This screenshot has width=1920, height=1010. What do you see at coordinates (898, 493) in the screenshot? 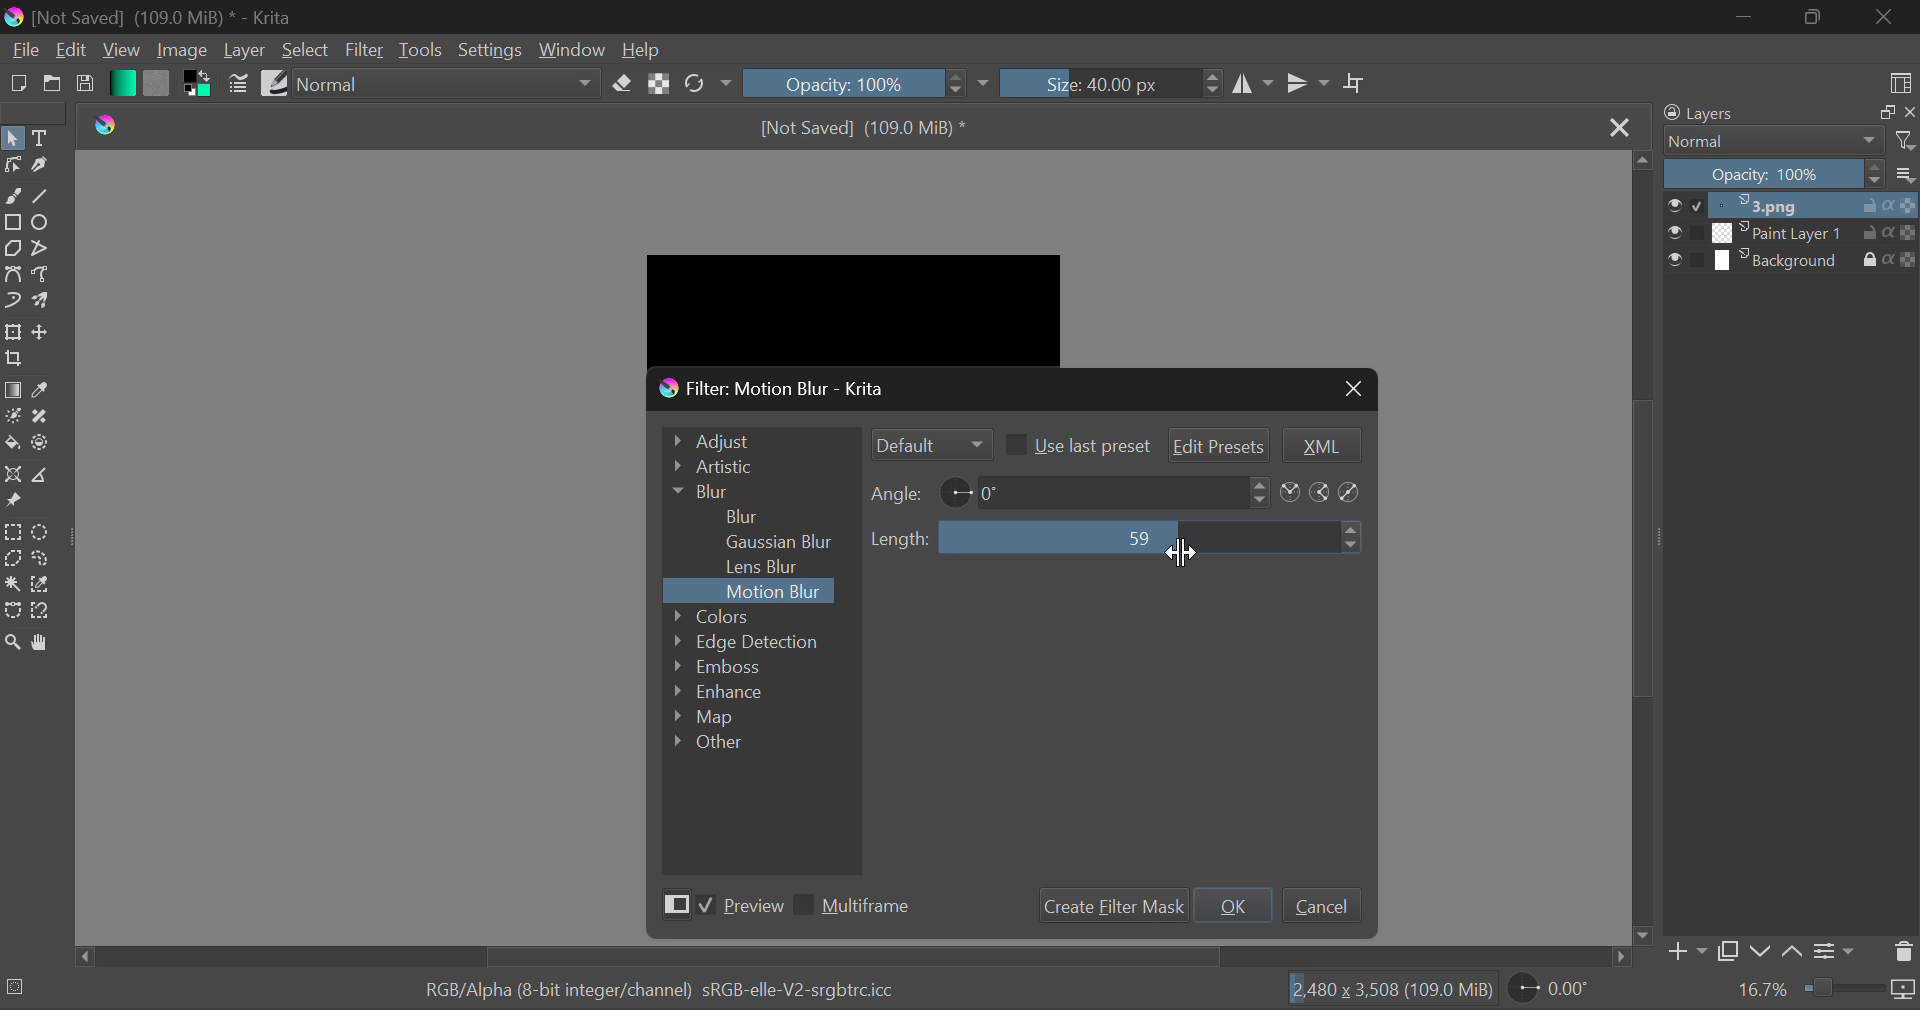
I see `Angle` at bounding box center [898, 493].